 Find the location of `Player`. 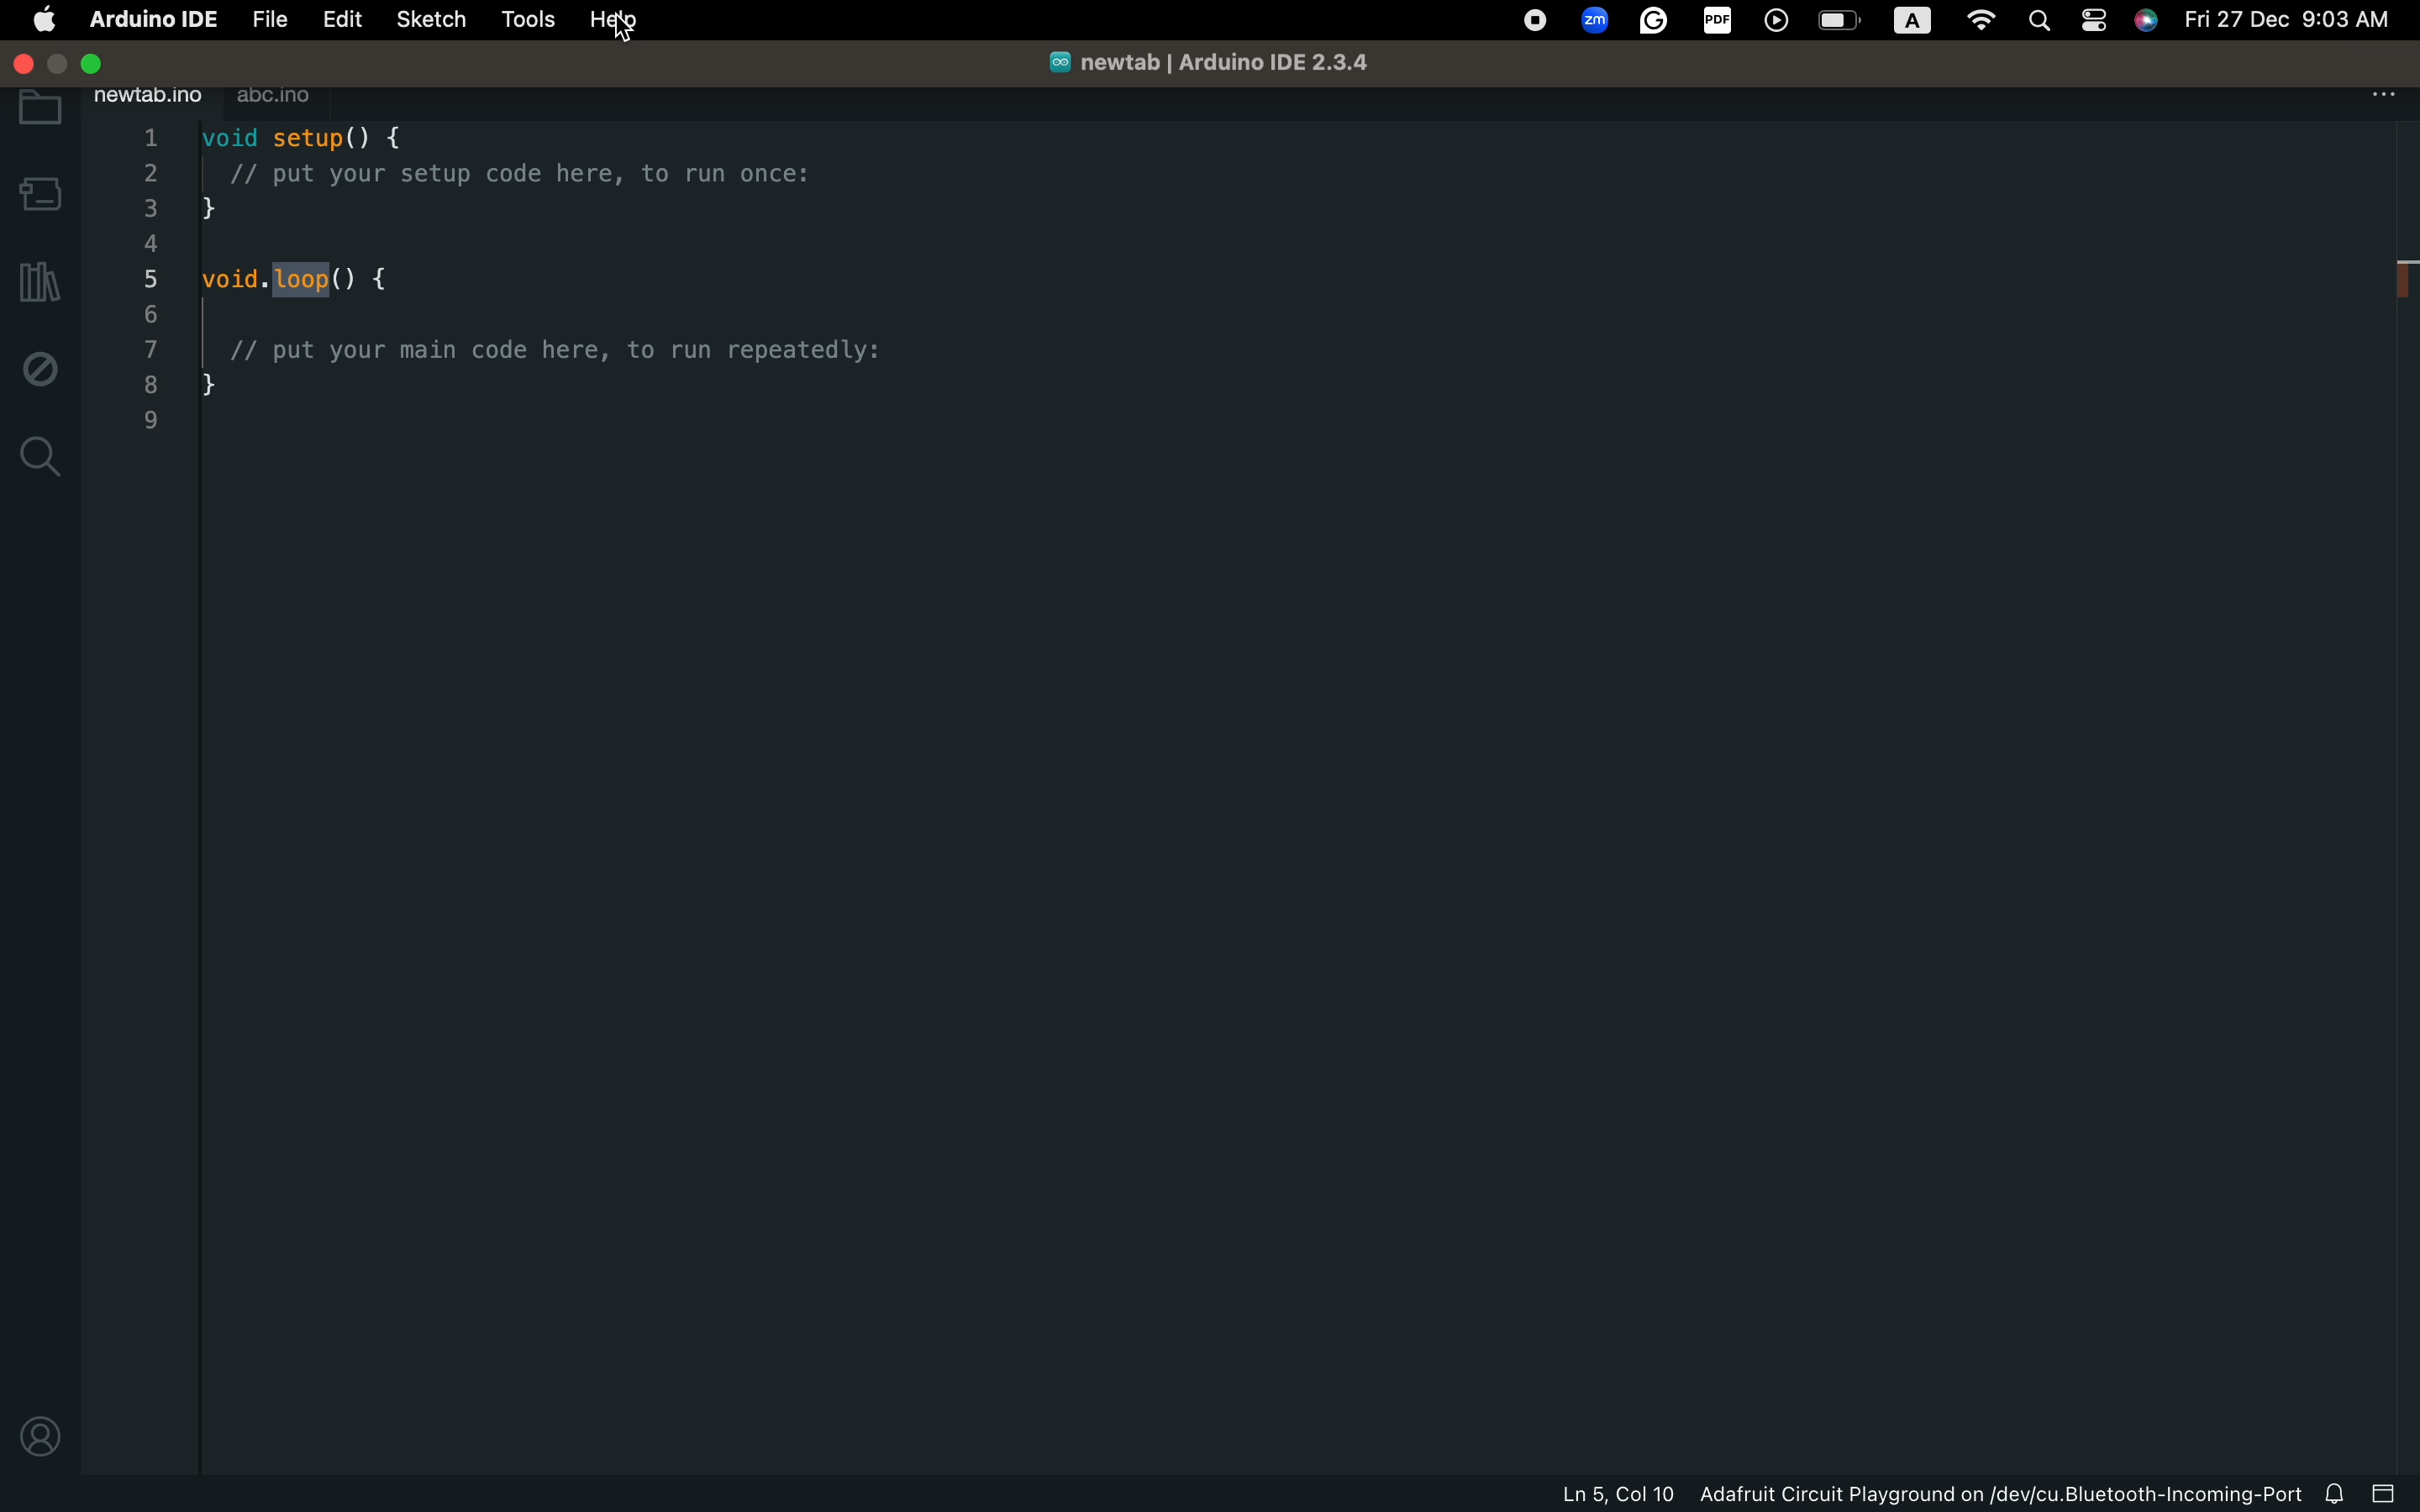

Player is located at coordinates (1779, 22).